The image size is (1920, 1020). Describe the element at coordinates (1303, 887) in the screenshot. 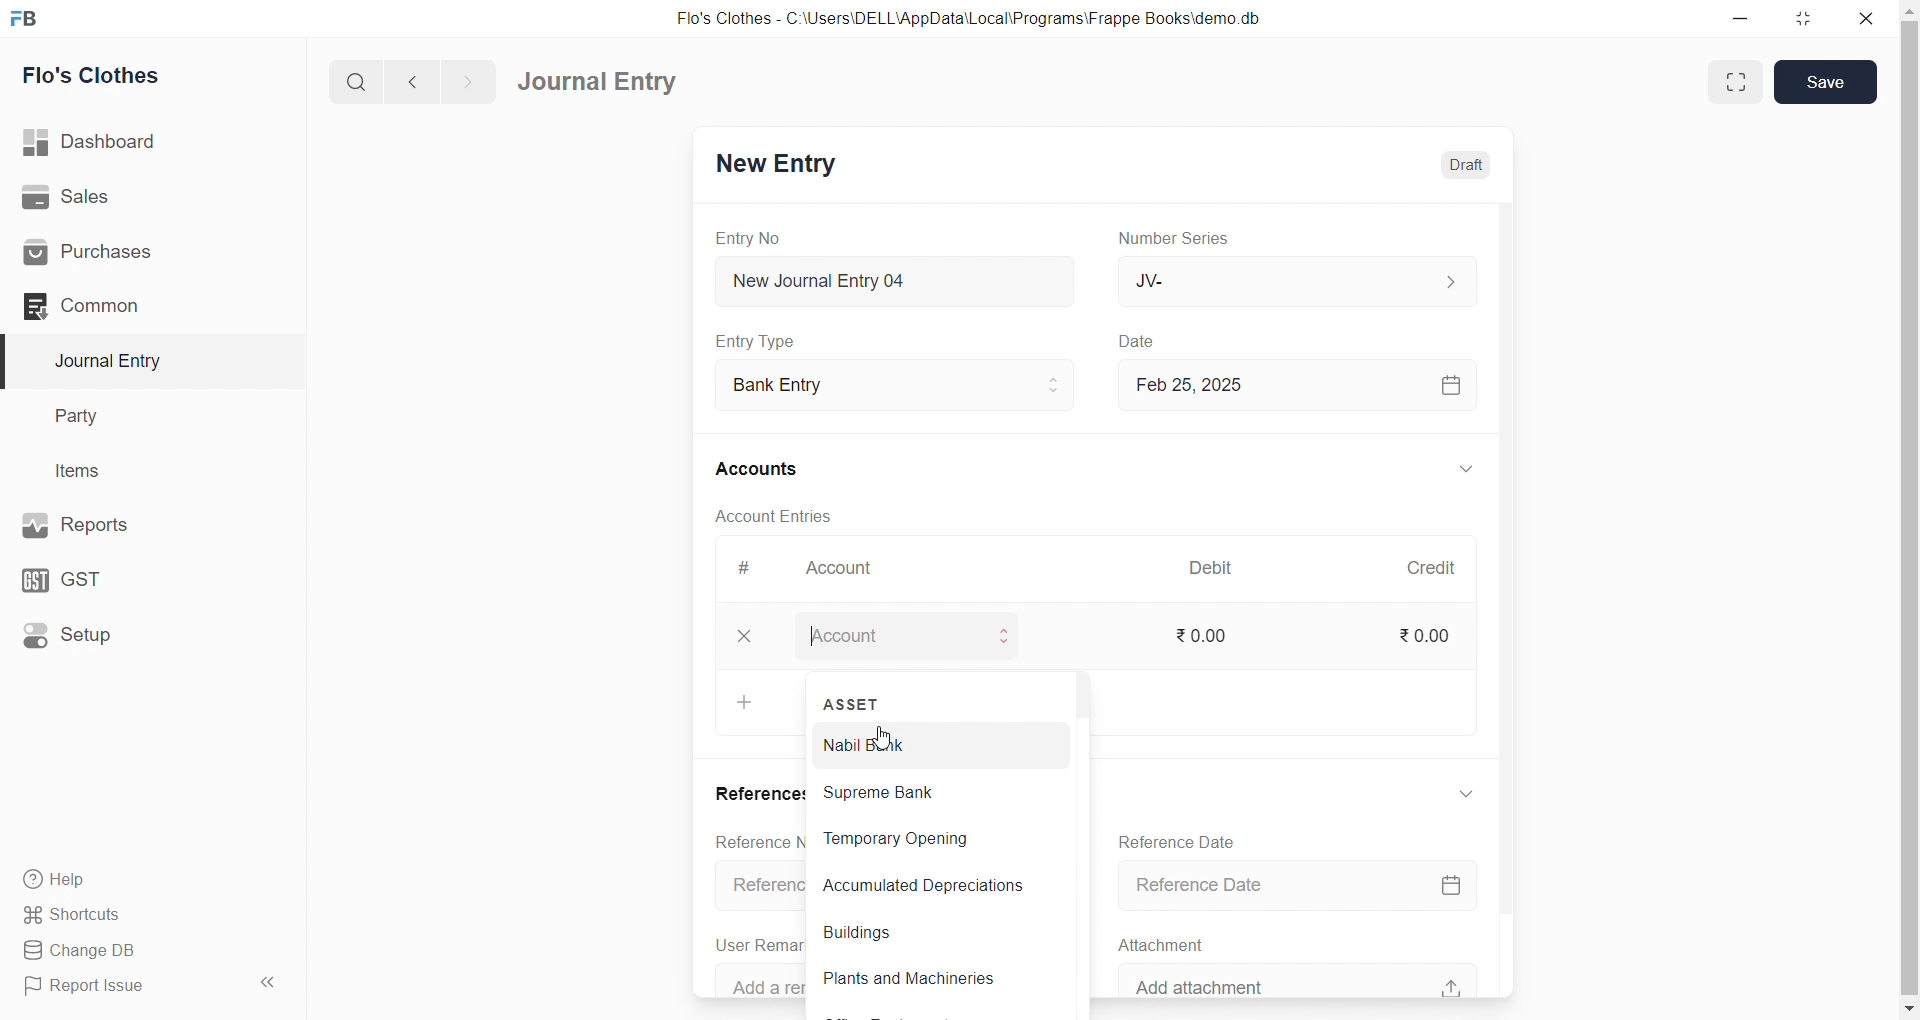

I see `Reference Date` at that location.